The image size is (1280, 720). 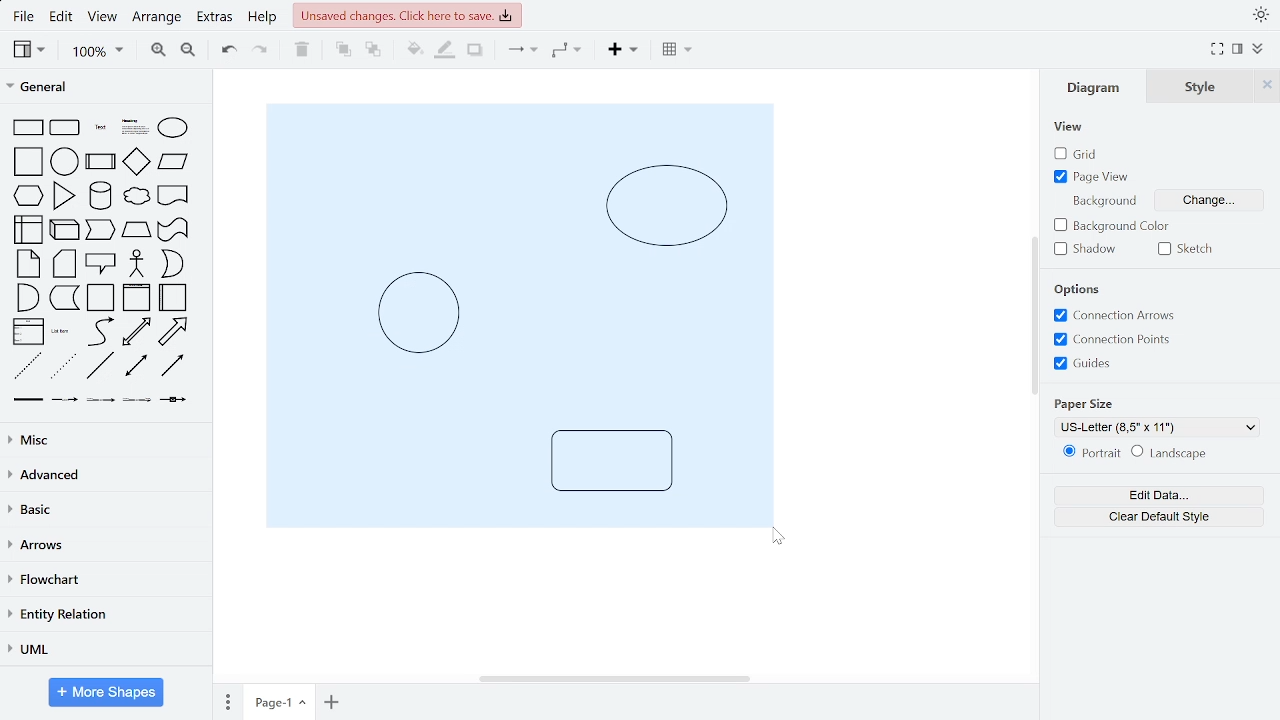 What do you see at coordinates (782, 538) in the screenshot?
I see `DRAG_TO Cursor` at bounding box center [782, 538].